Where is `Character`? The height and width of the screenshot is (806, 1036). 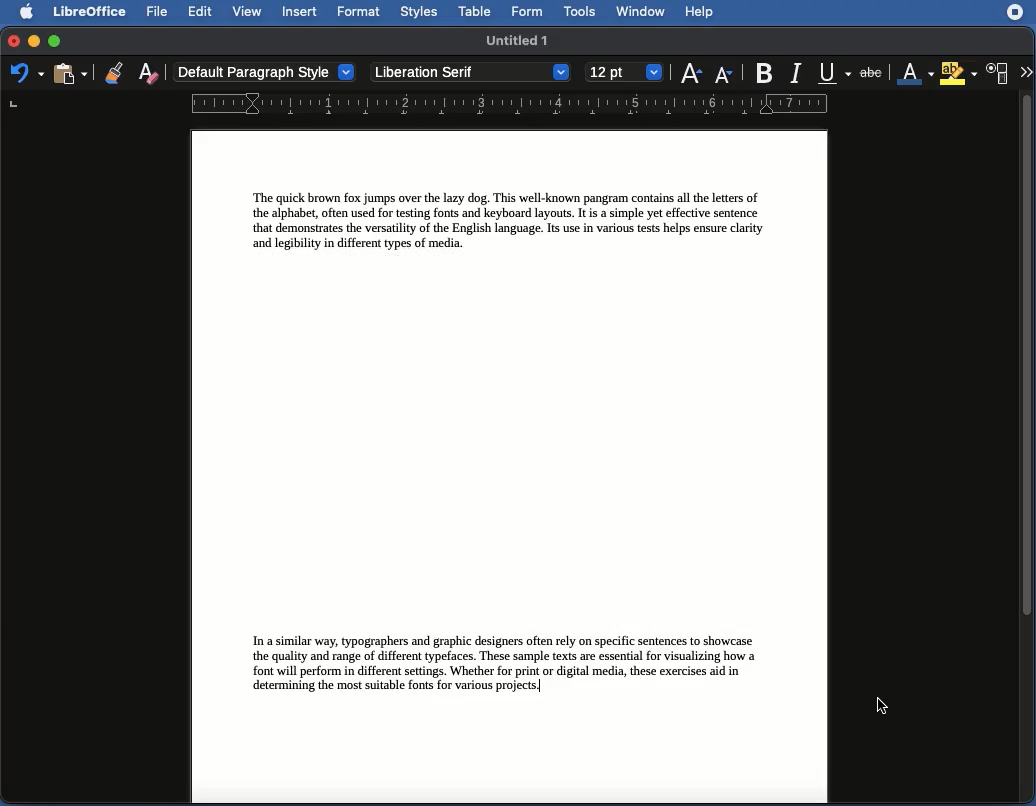
Character is located at coordinates (998, 74).